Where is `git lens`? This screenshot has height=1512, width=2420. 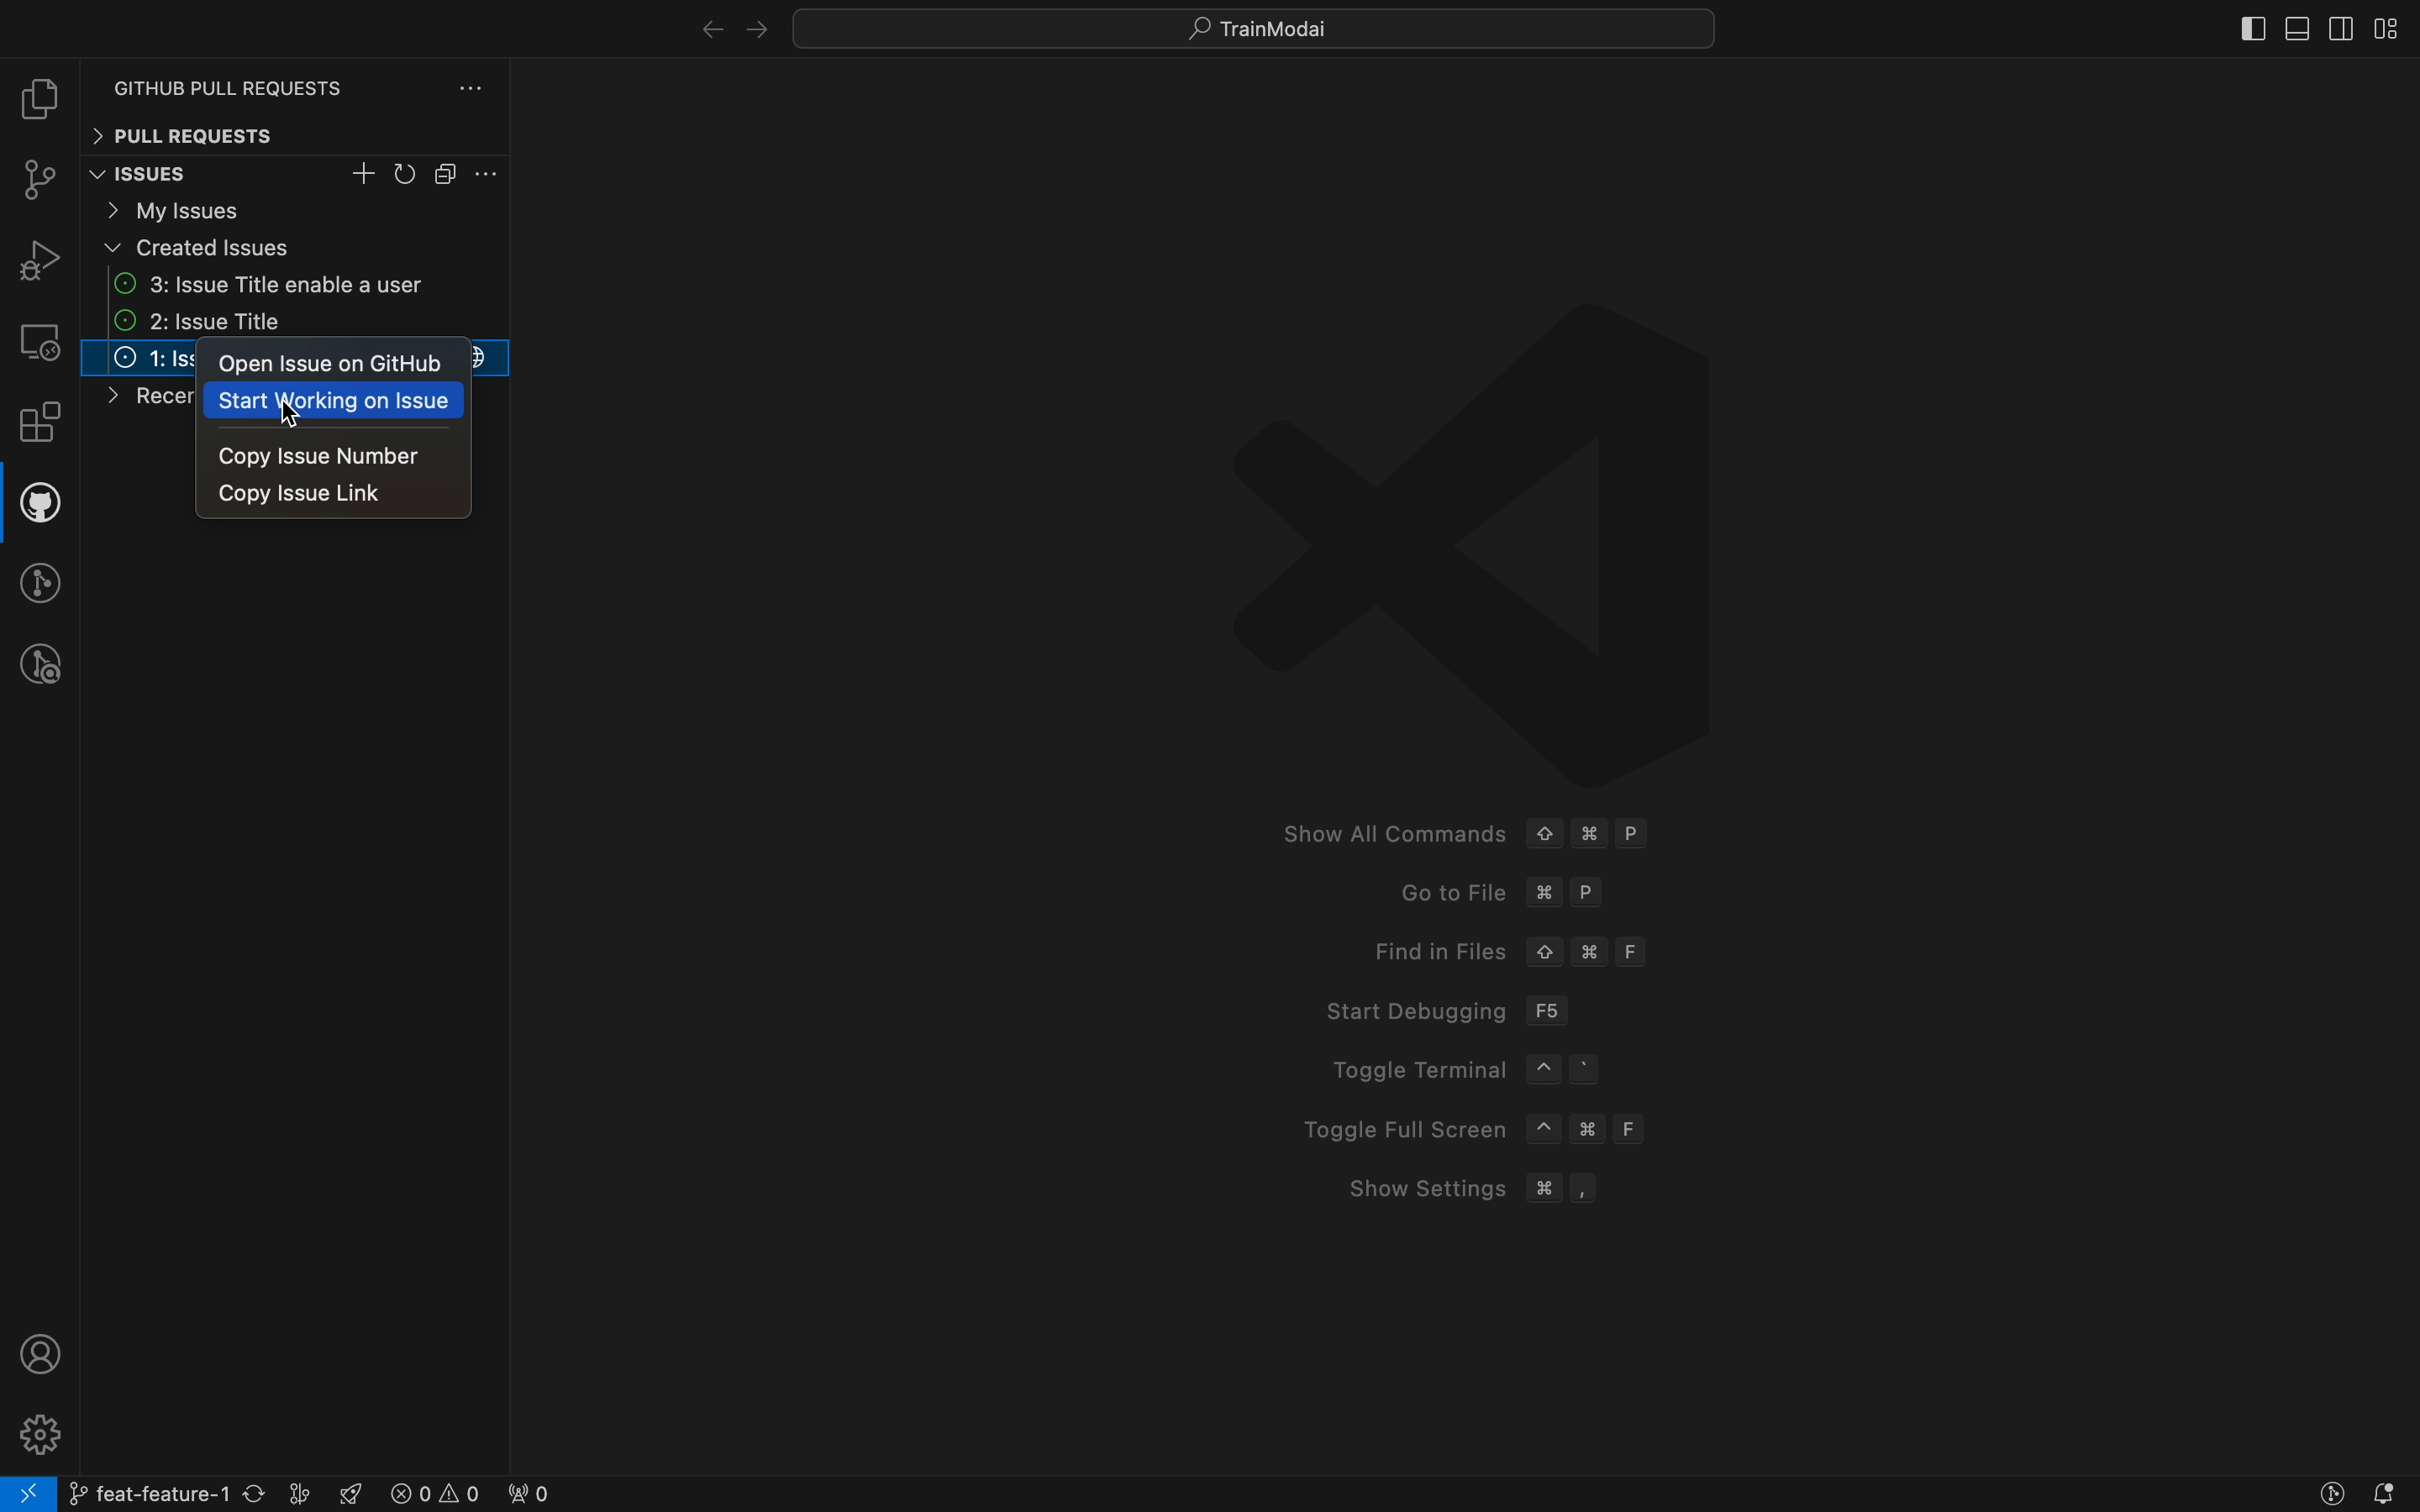 git lens is located at coordinates (43, 582).